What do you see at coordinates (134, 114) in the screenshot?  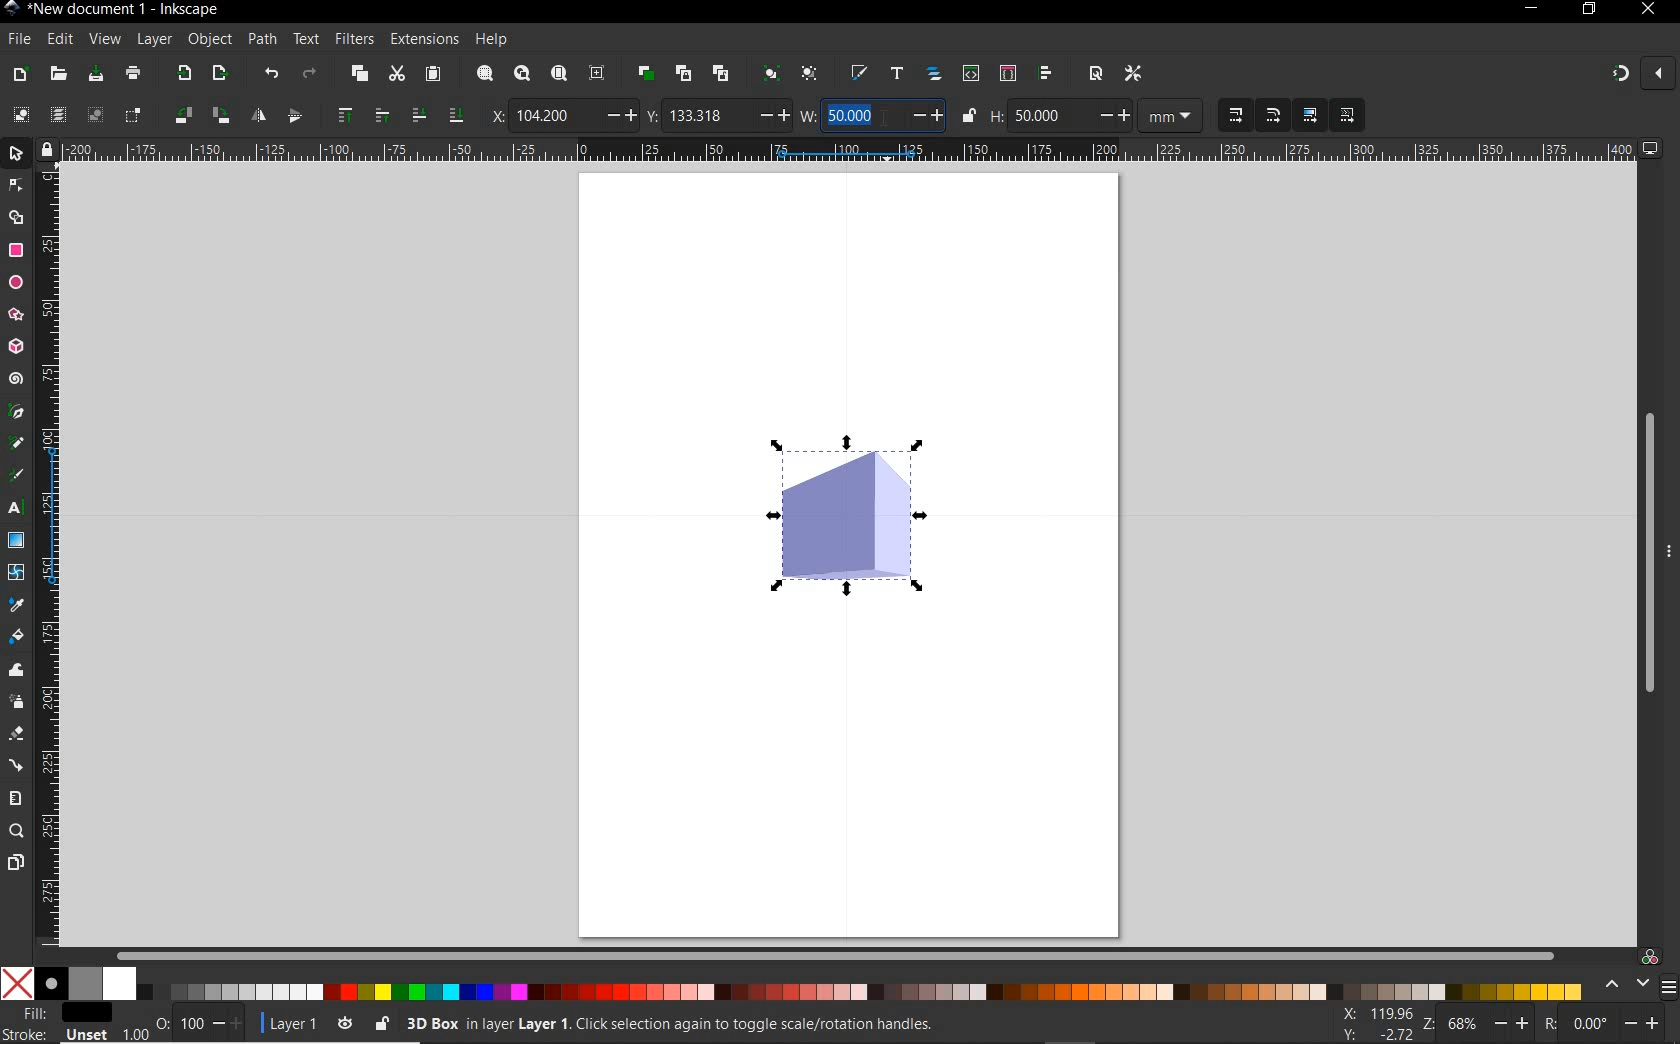 I see `toggle selection box` at bounding box center [134, 114].